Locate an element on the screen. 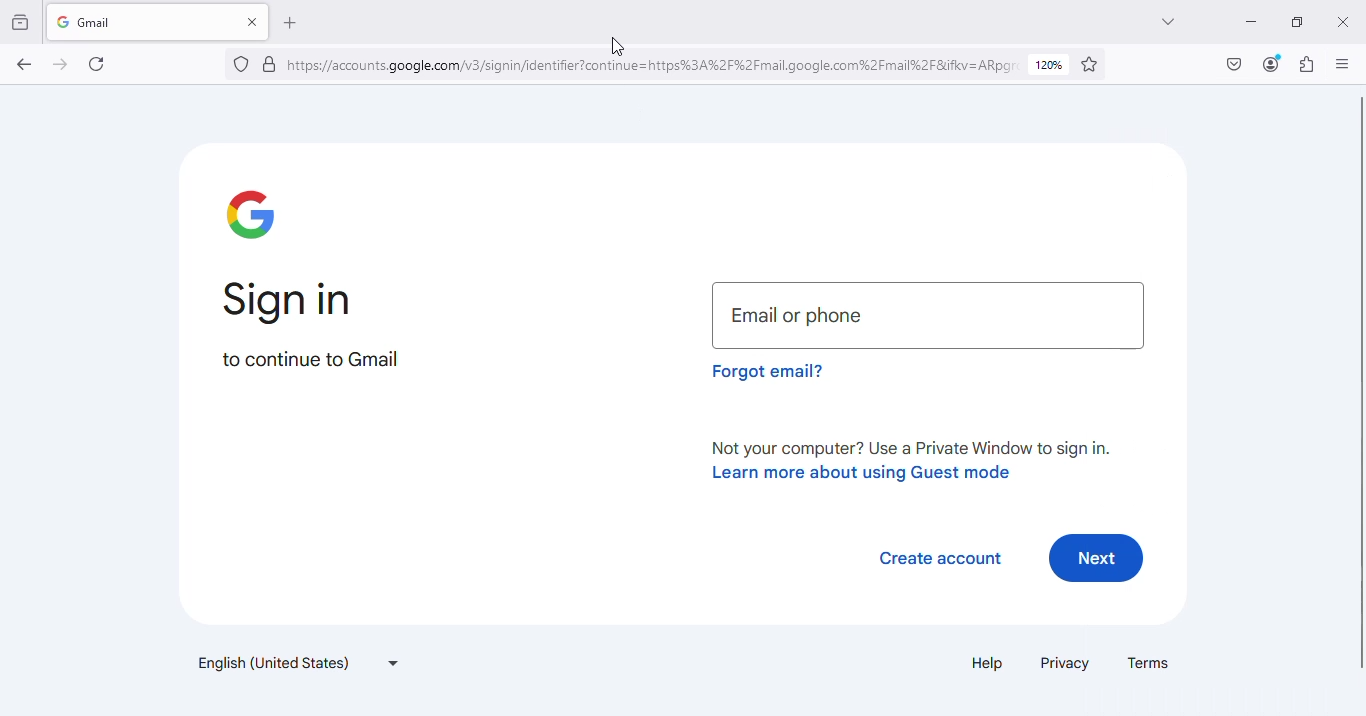  go back one page is located at coordinates (25, 64).